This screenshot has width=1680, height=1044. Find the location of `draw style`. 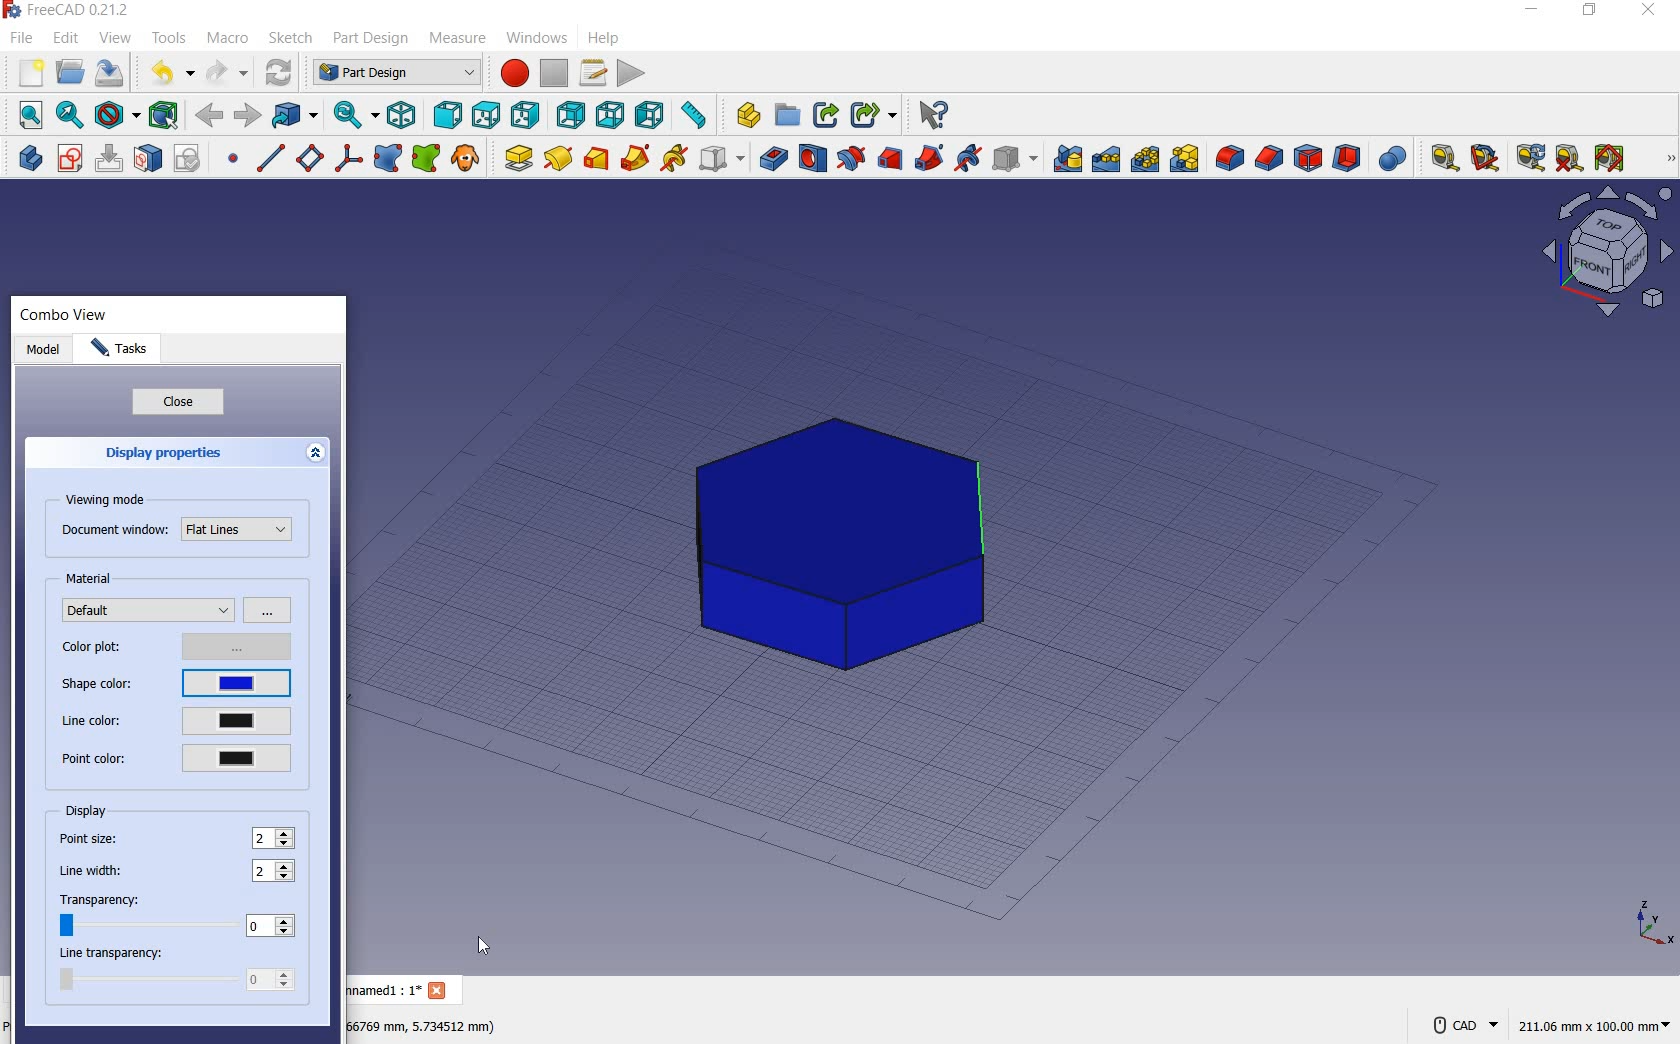

draw style is located at coordinates (116, 116).